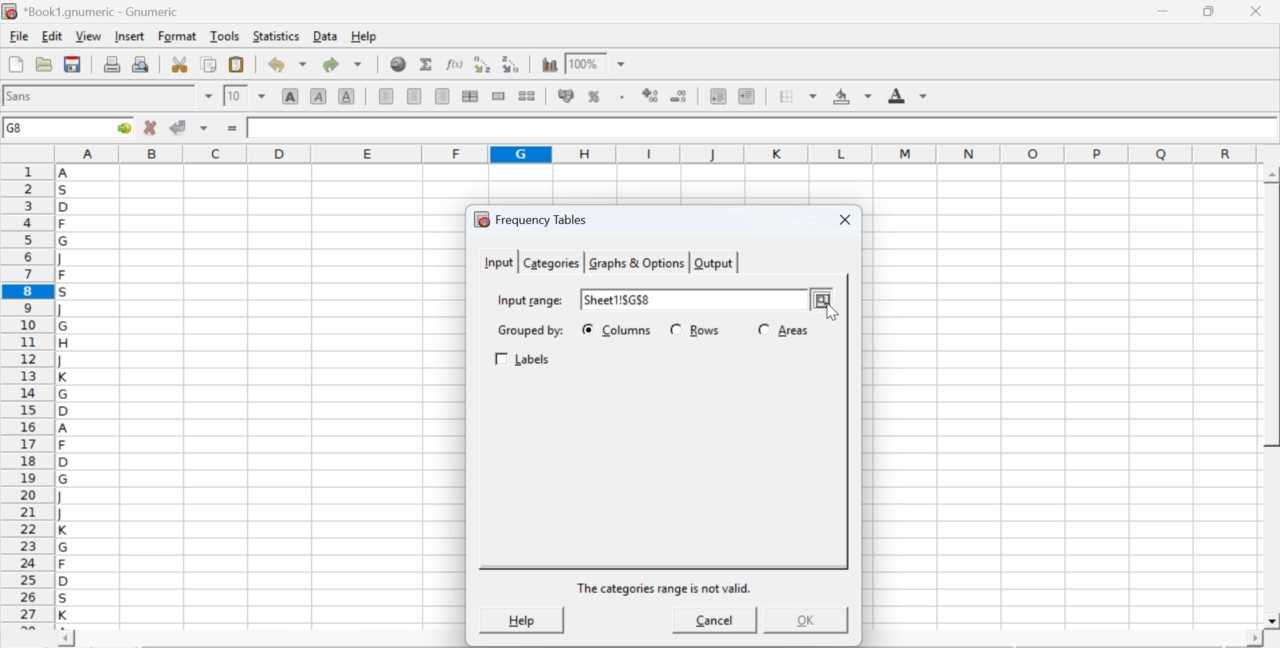 This screenshot has width=1280, height=648. What do you see at coordinates (592, 96) in the screenshot?
I see `format selection as percentage` at bounding box center [592, 96].